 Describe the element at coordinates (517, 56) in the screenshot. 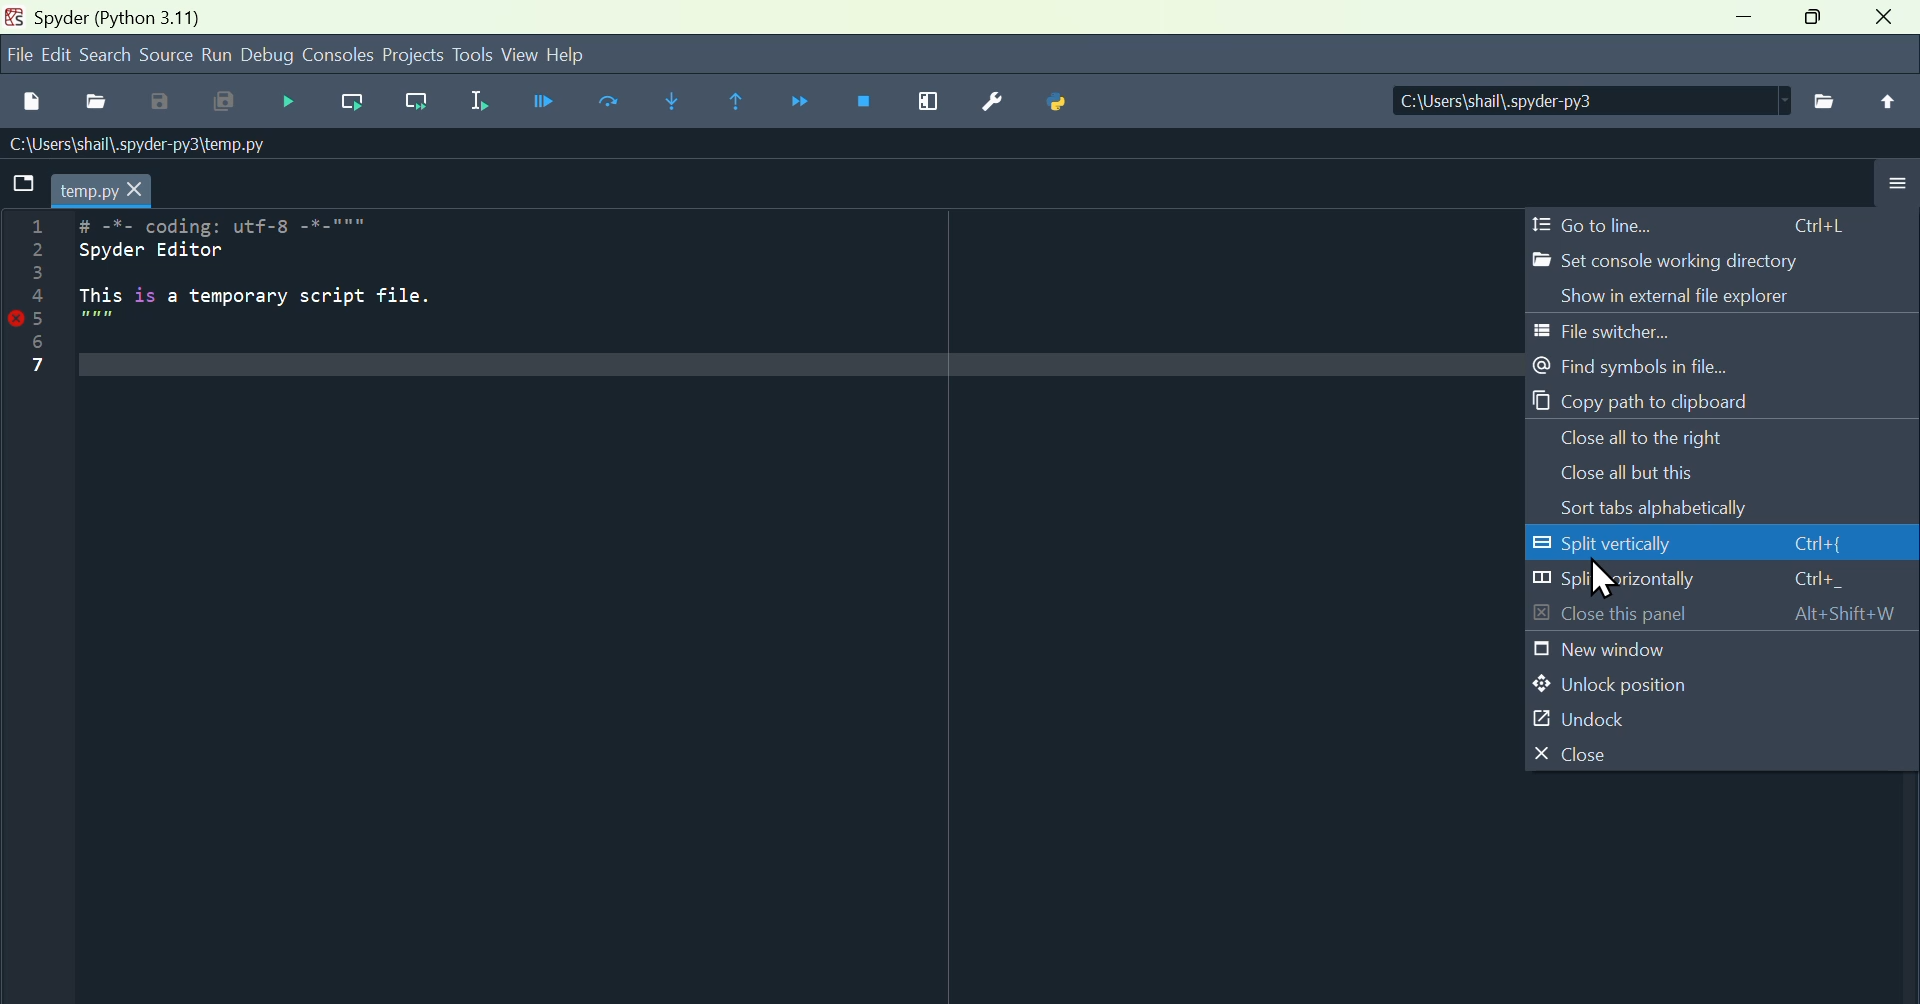

I see `View` at that location.